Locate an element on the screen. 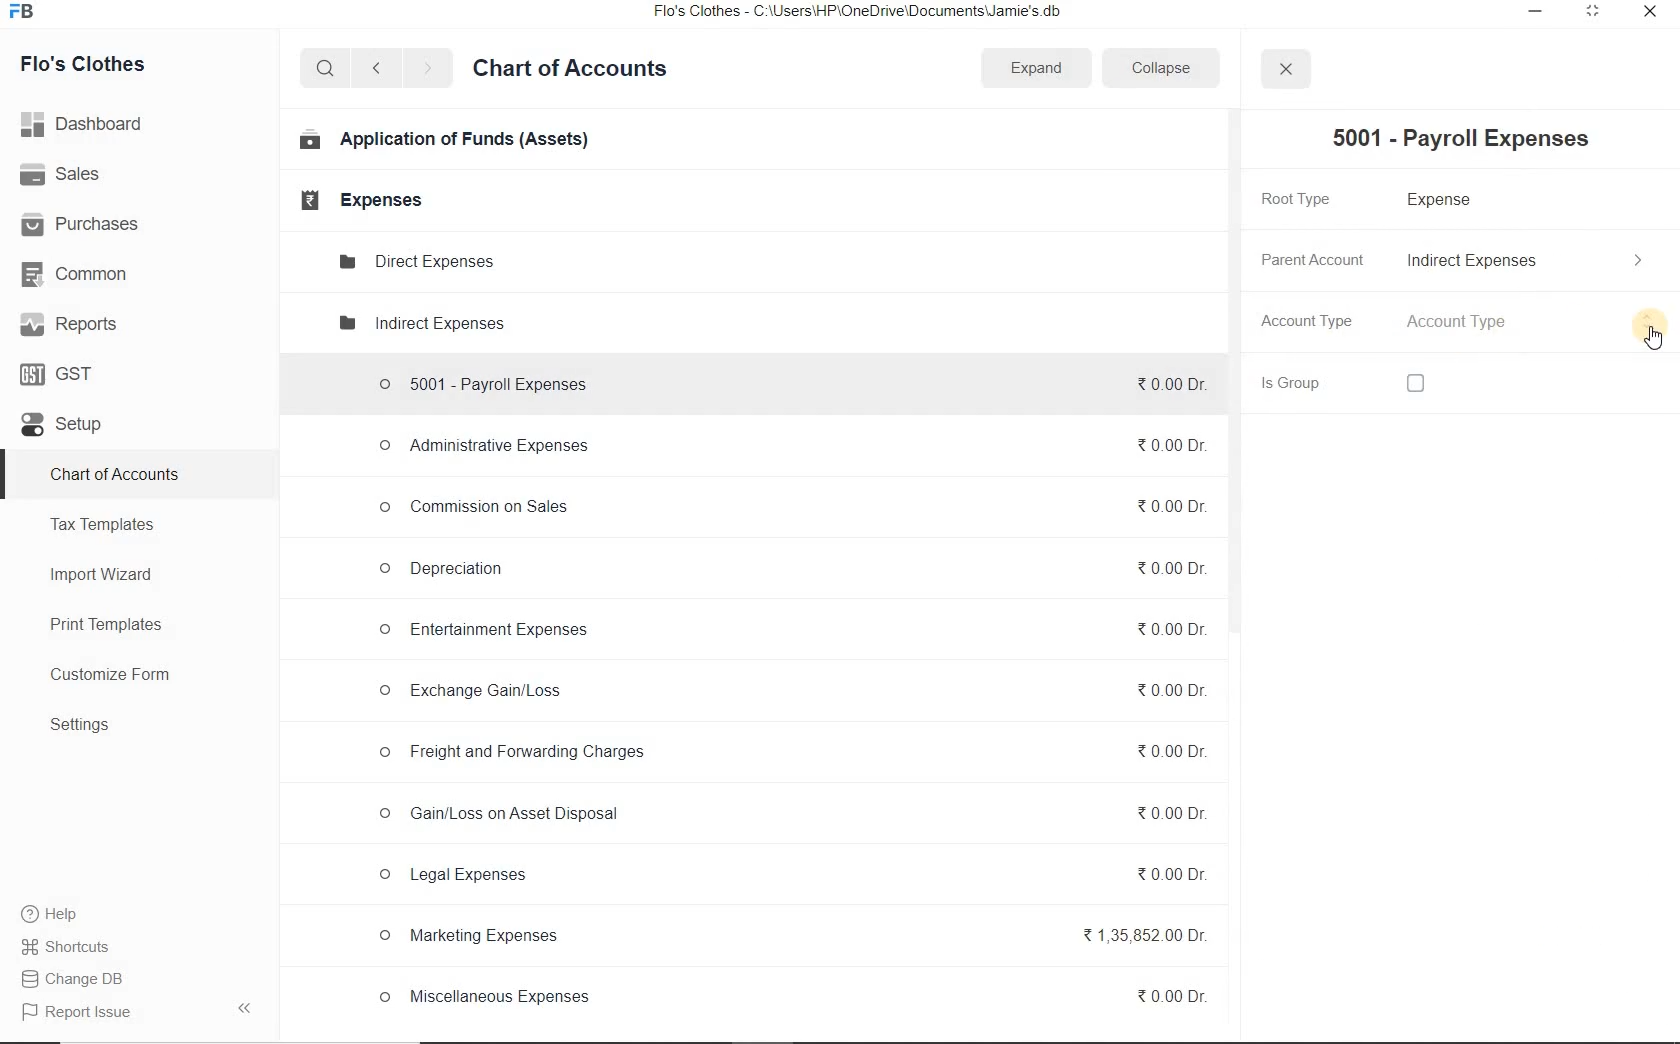 The width and height of the screenshot is (1680, 1044). hide is located at coordinates (245, 1008).